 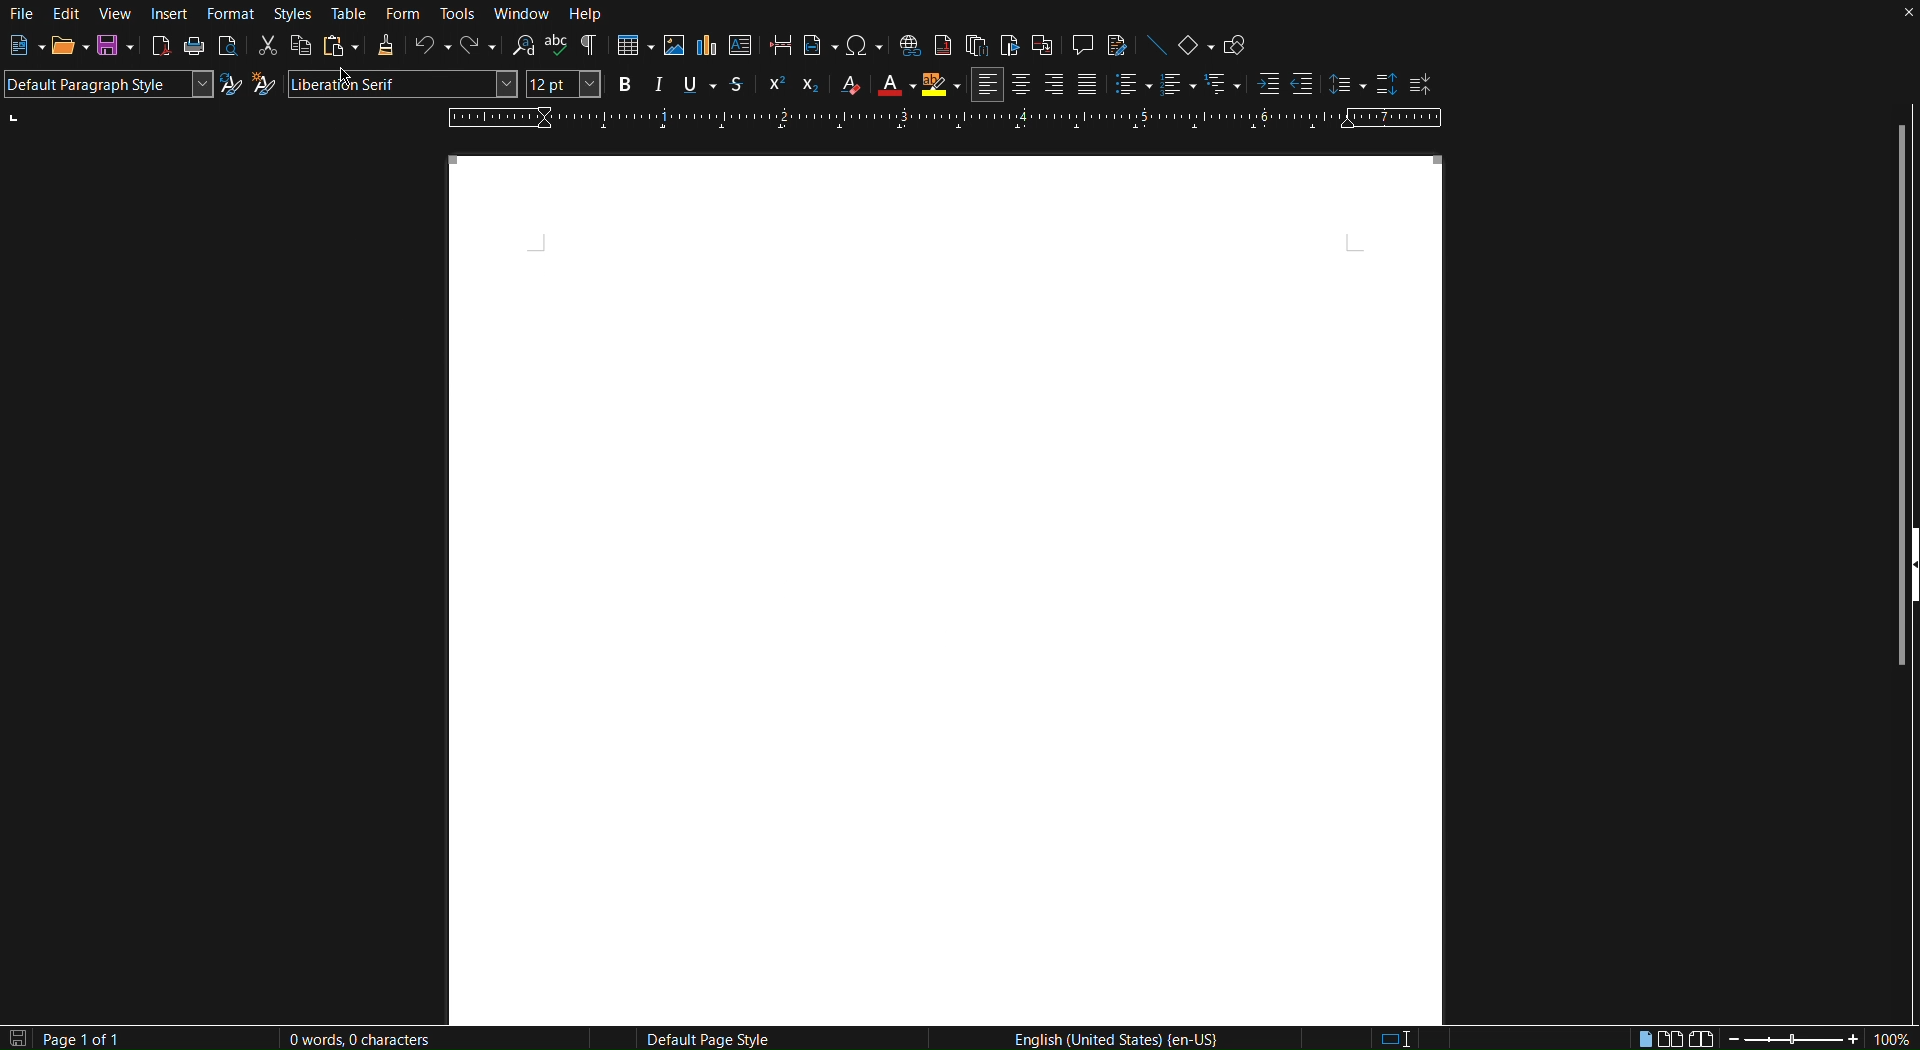 I want to click on Close, so click(x=1897, y=16).